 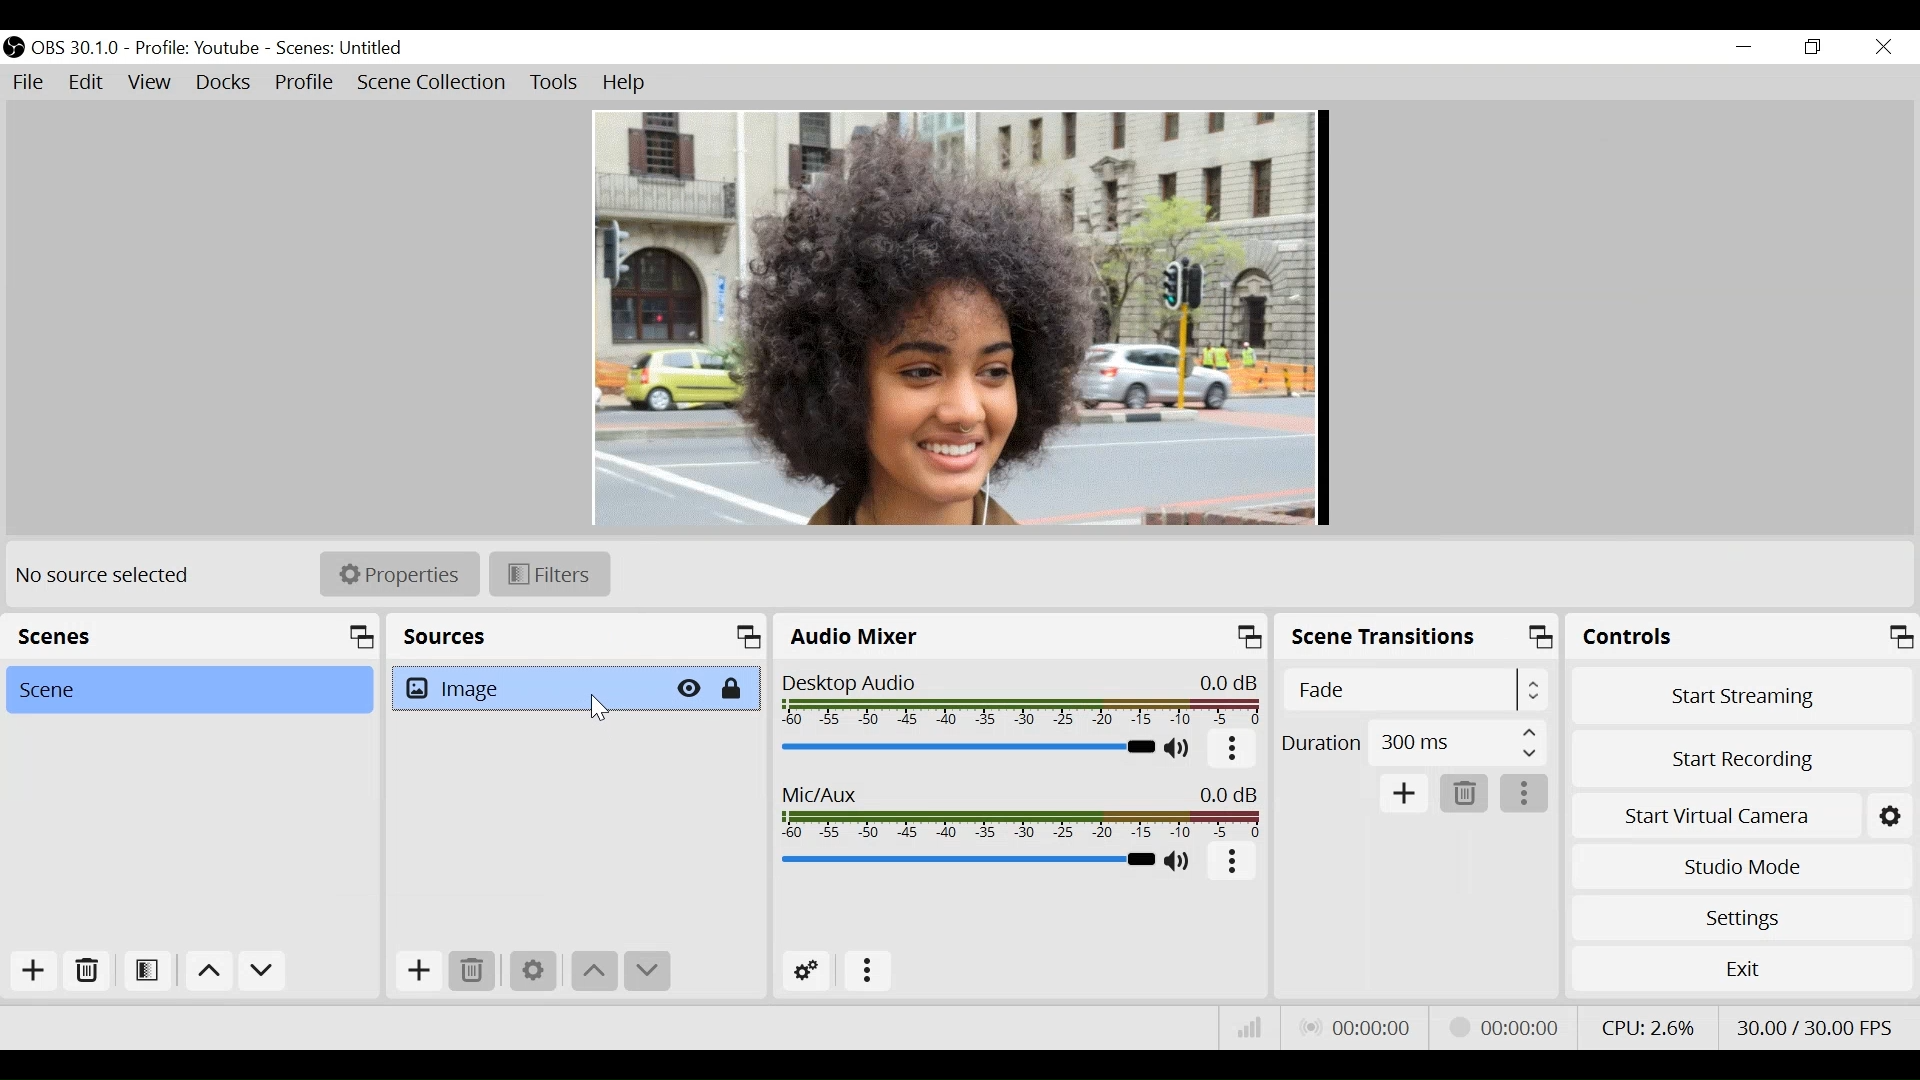 I want to click on OBS Studio Desktop Icon, so click(x=16, y=48).